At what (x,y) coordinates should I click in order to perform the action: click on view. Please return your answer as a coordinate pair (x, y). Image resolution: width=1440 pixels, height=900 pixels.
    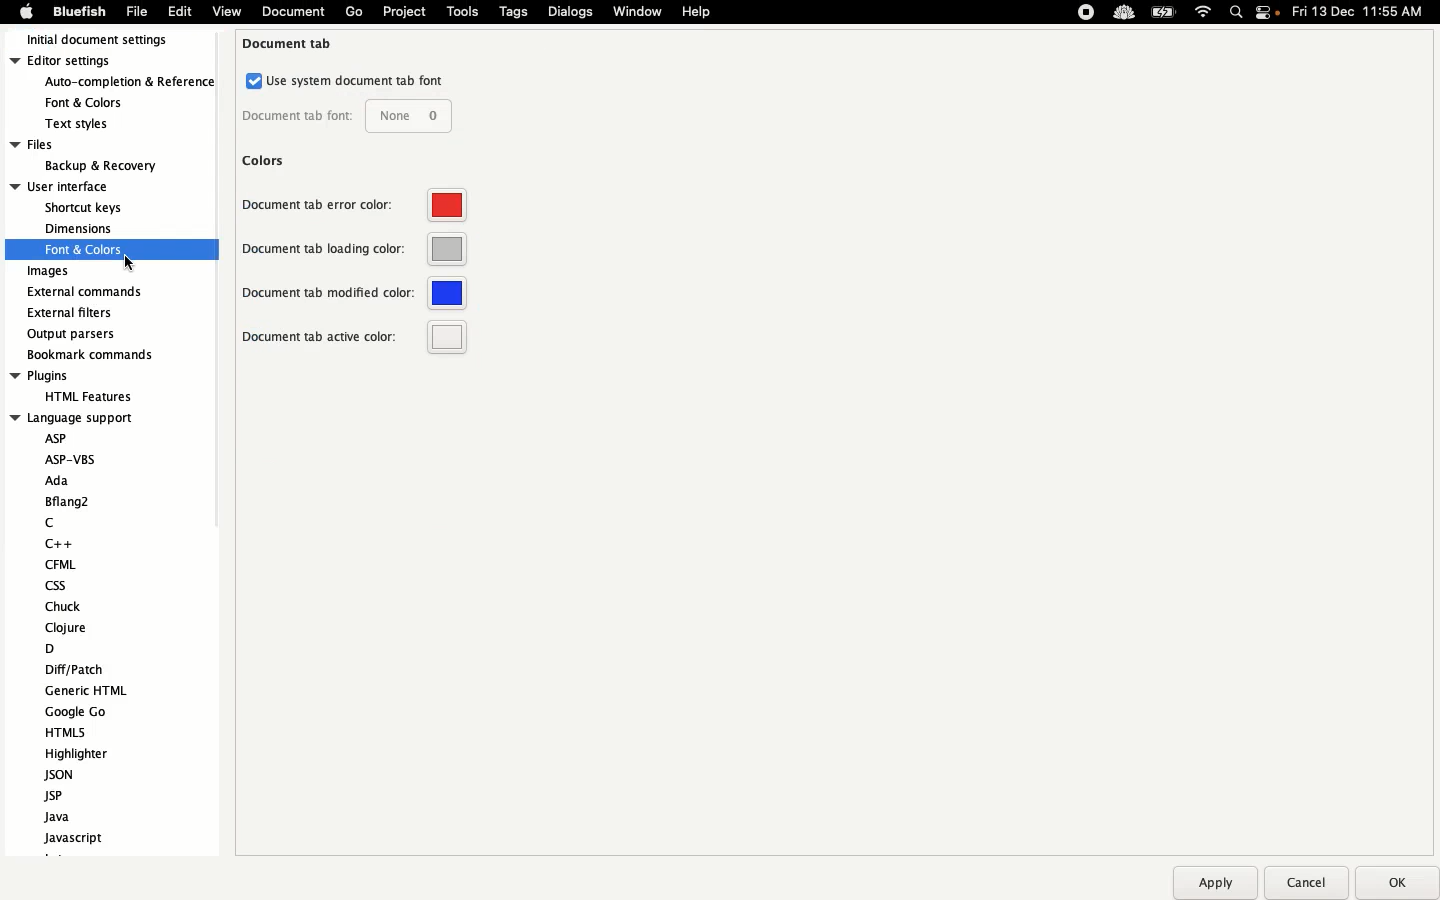
    Looking at the image, I should click on (226, 15).